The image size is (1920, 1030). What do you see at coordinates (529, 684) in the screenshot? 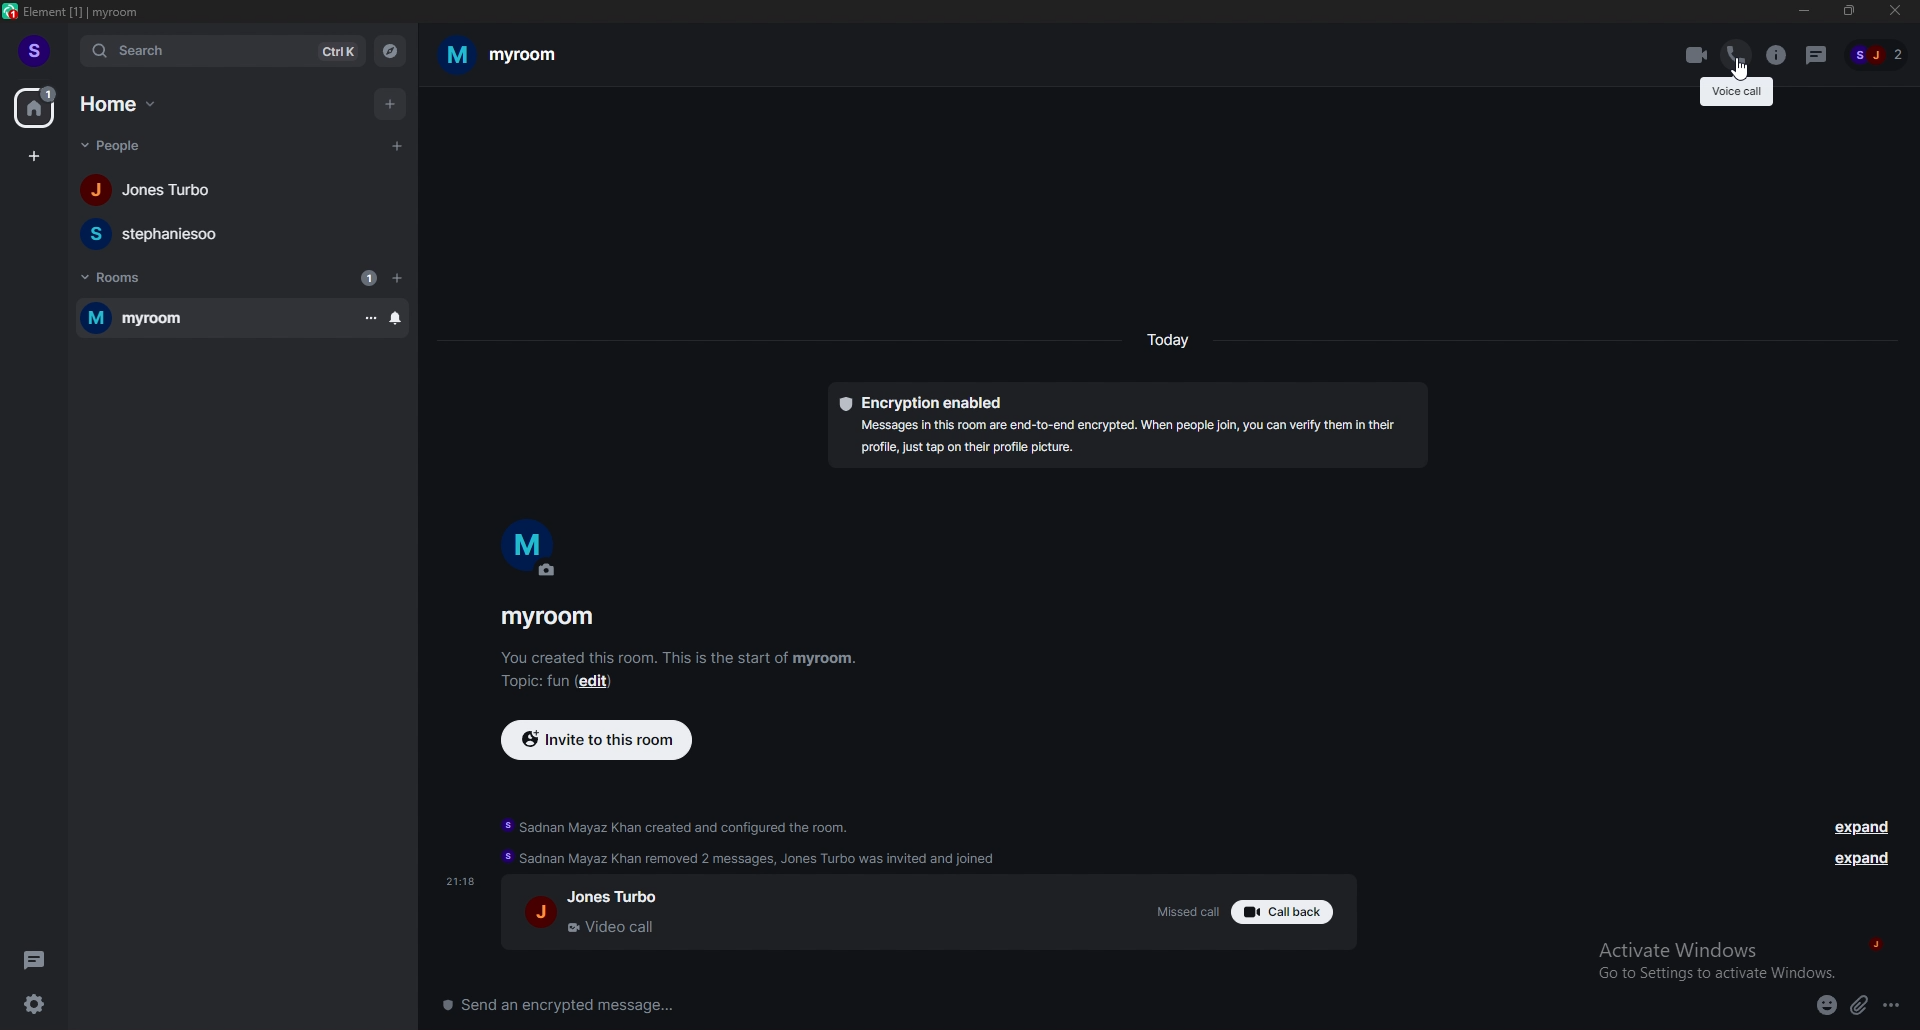
I see `topic: fun` at bounding box center [529, 684].